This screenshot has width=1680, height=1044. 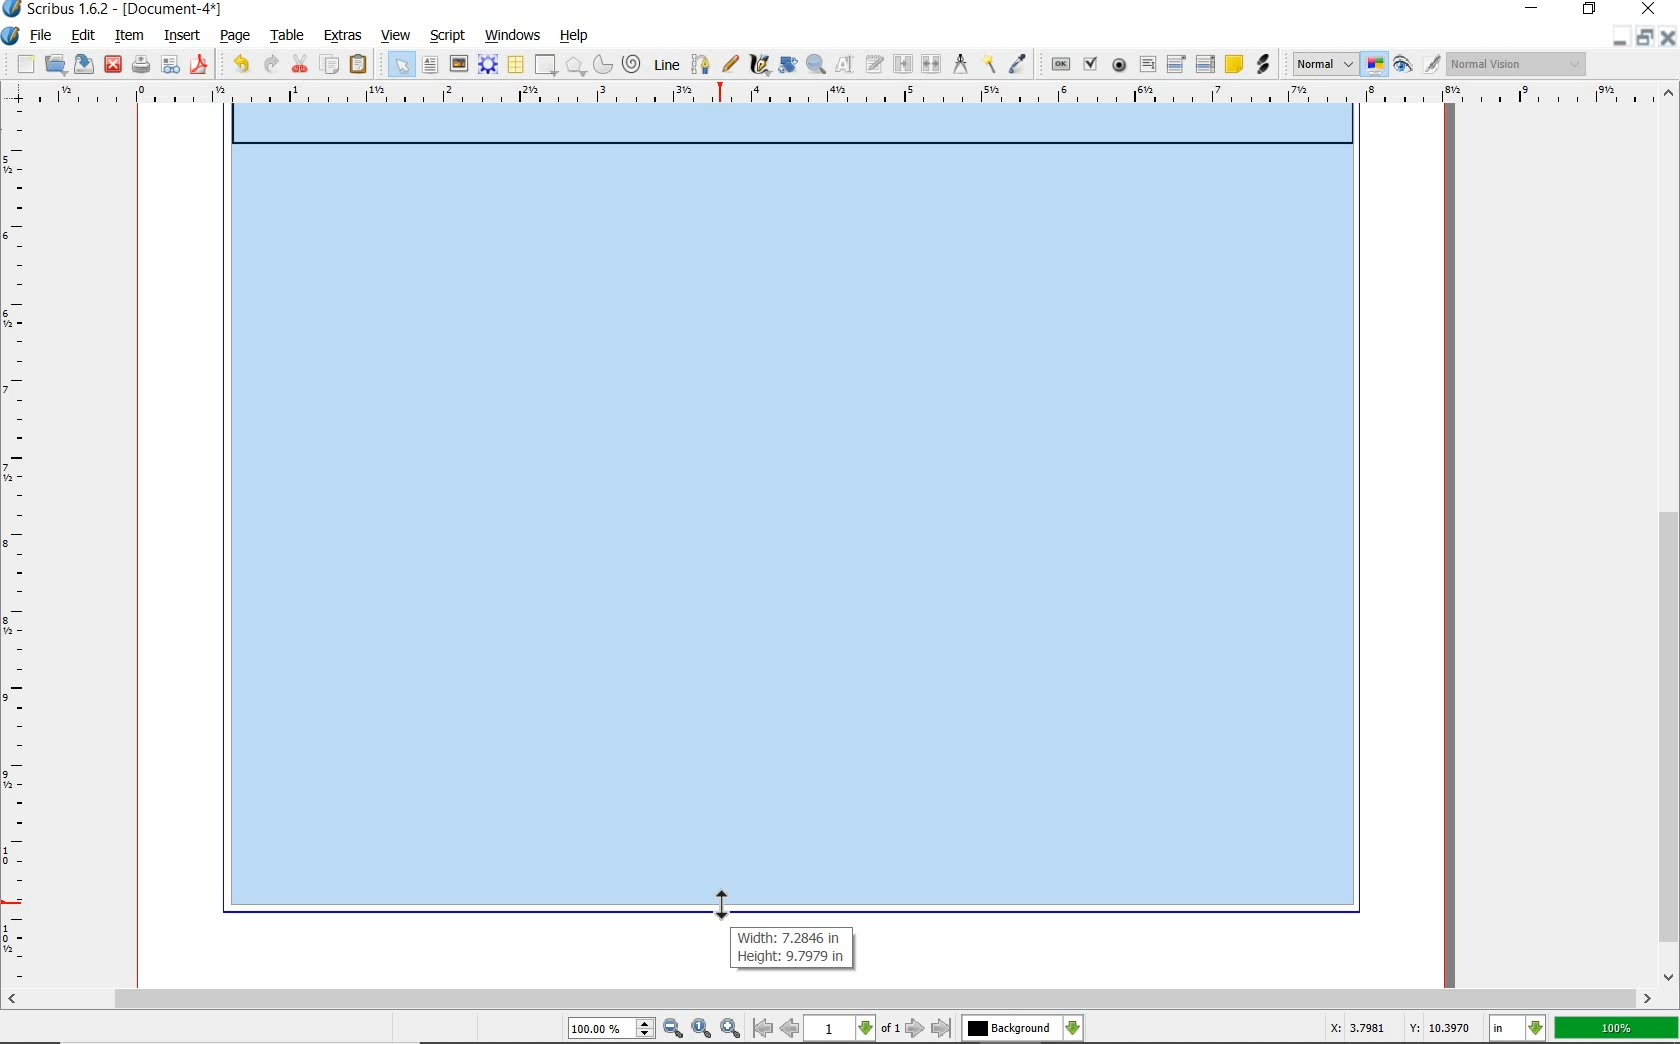 I want to click on edit text with story editor, so click(x=873, y=65).